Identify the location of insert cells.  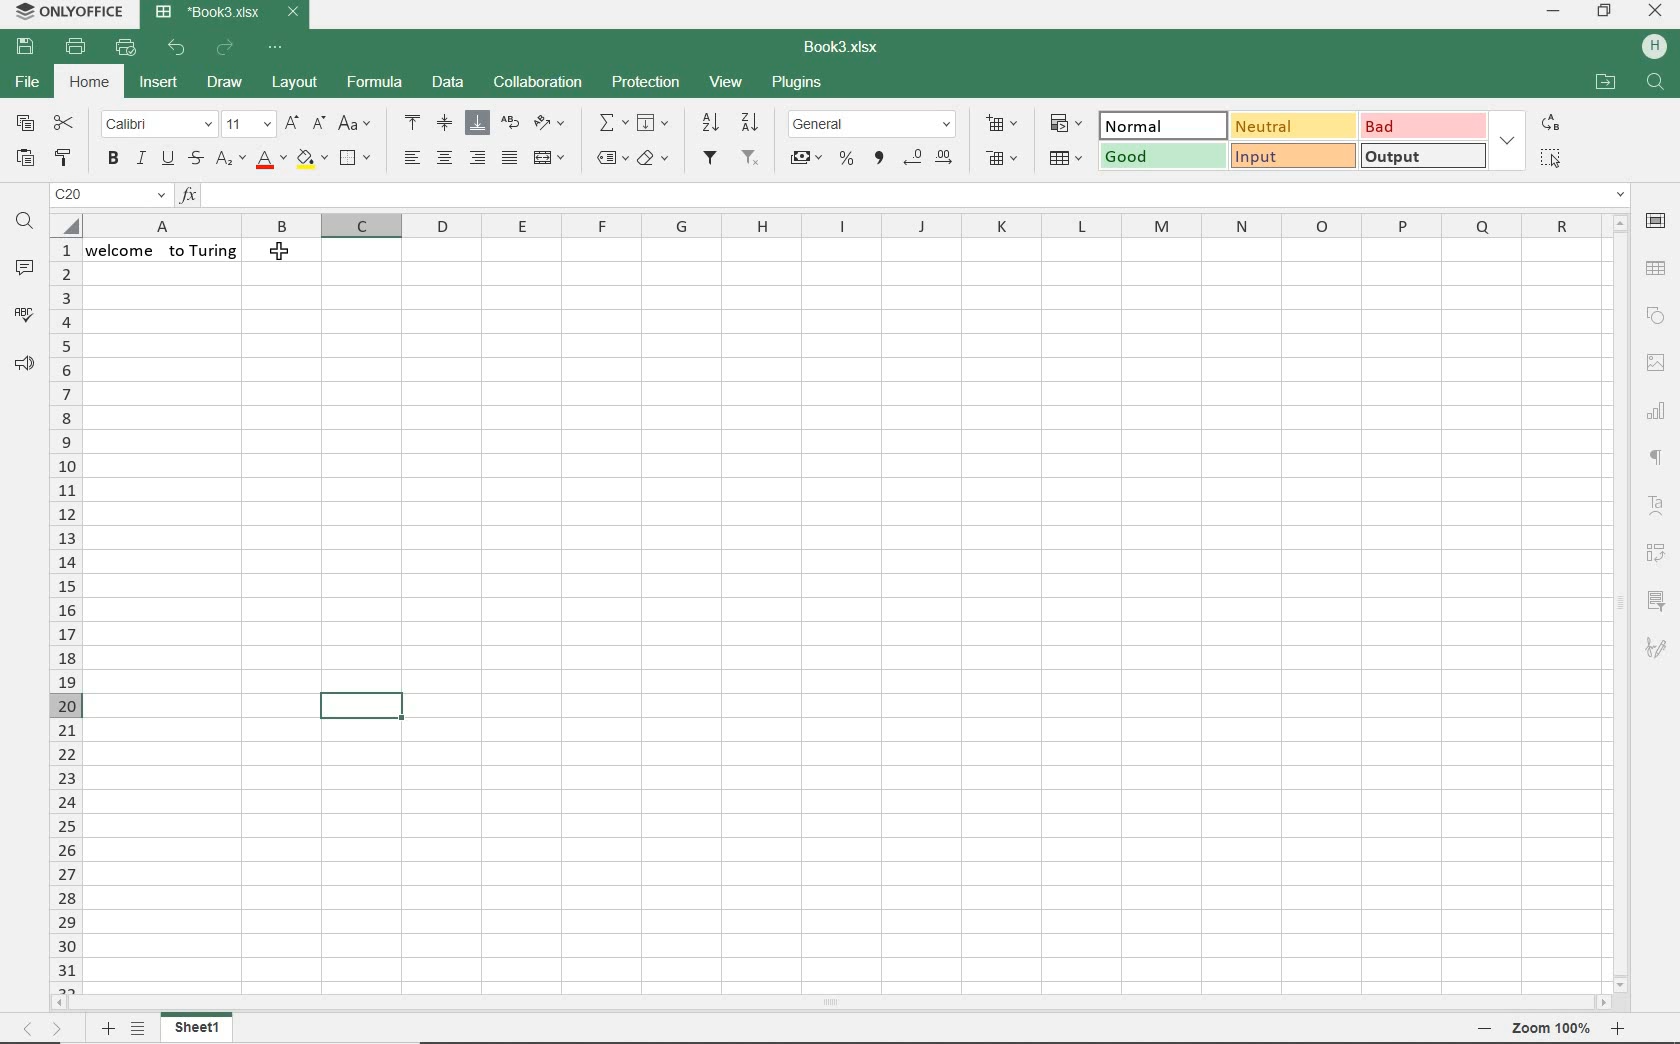
(1004, 125).